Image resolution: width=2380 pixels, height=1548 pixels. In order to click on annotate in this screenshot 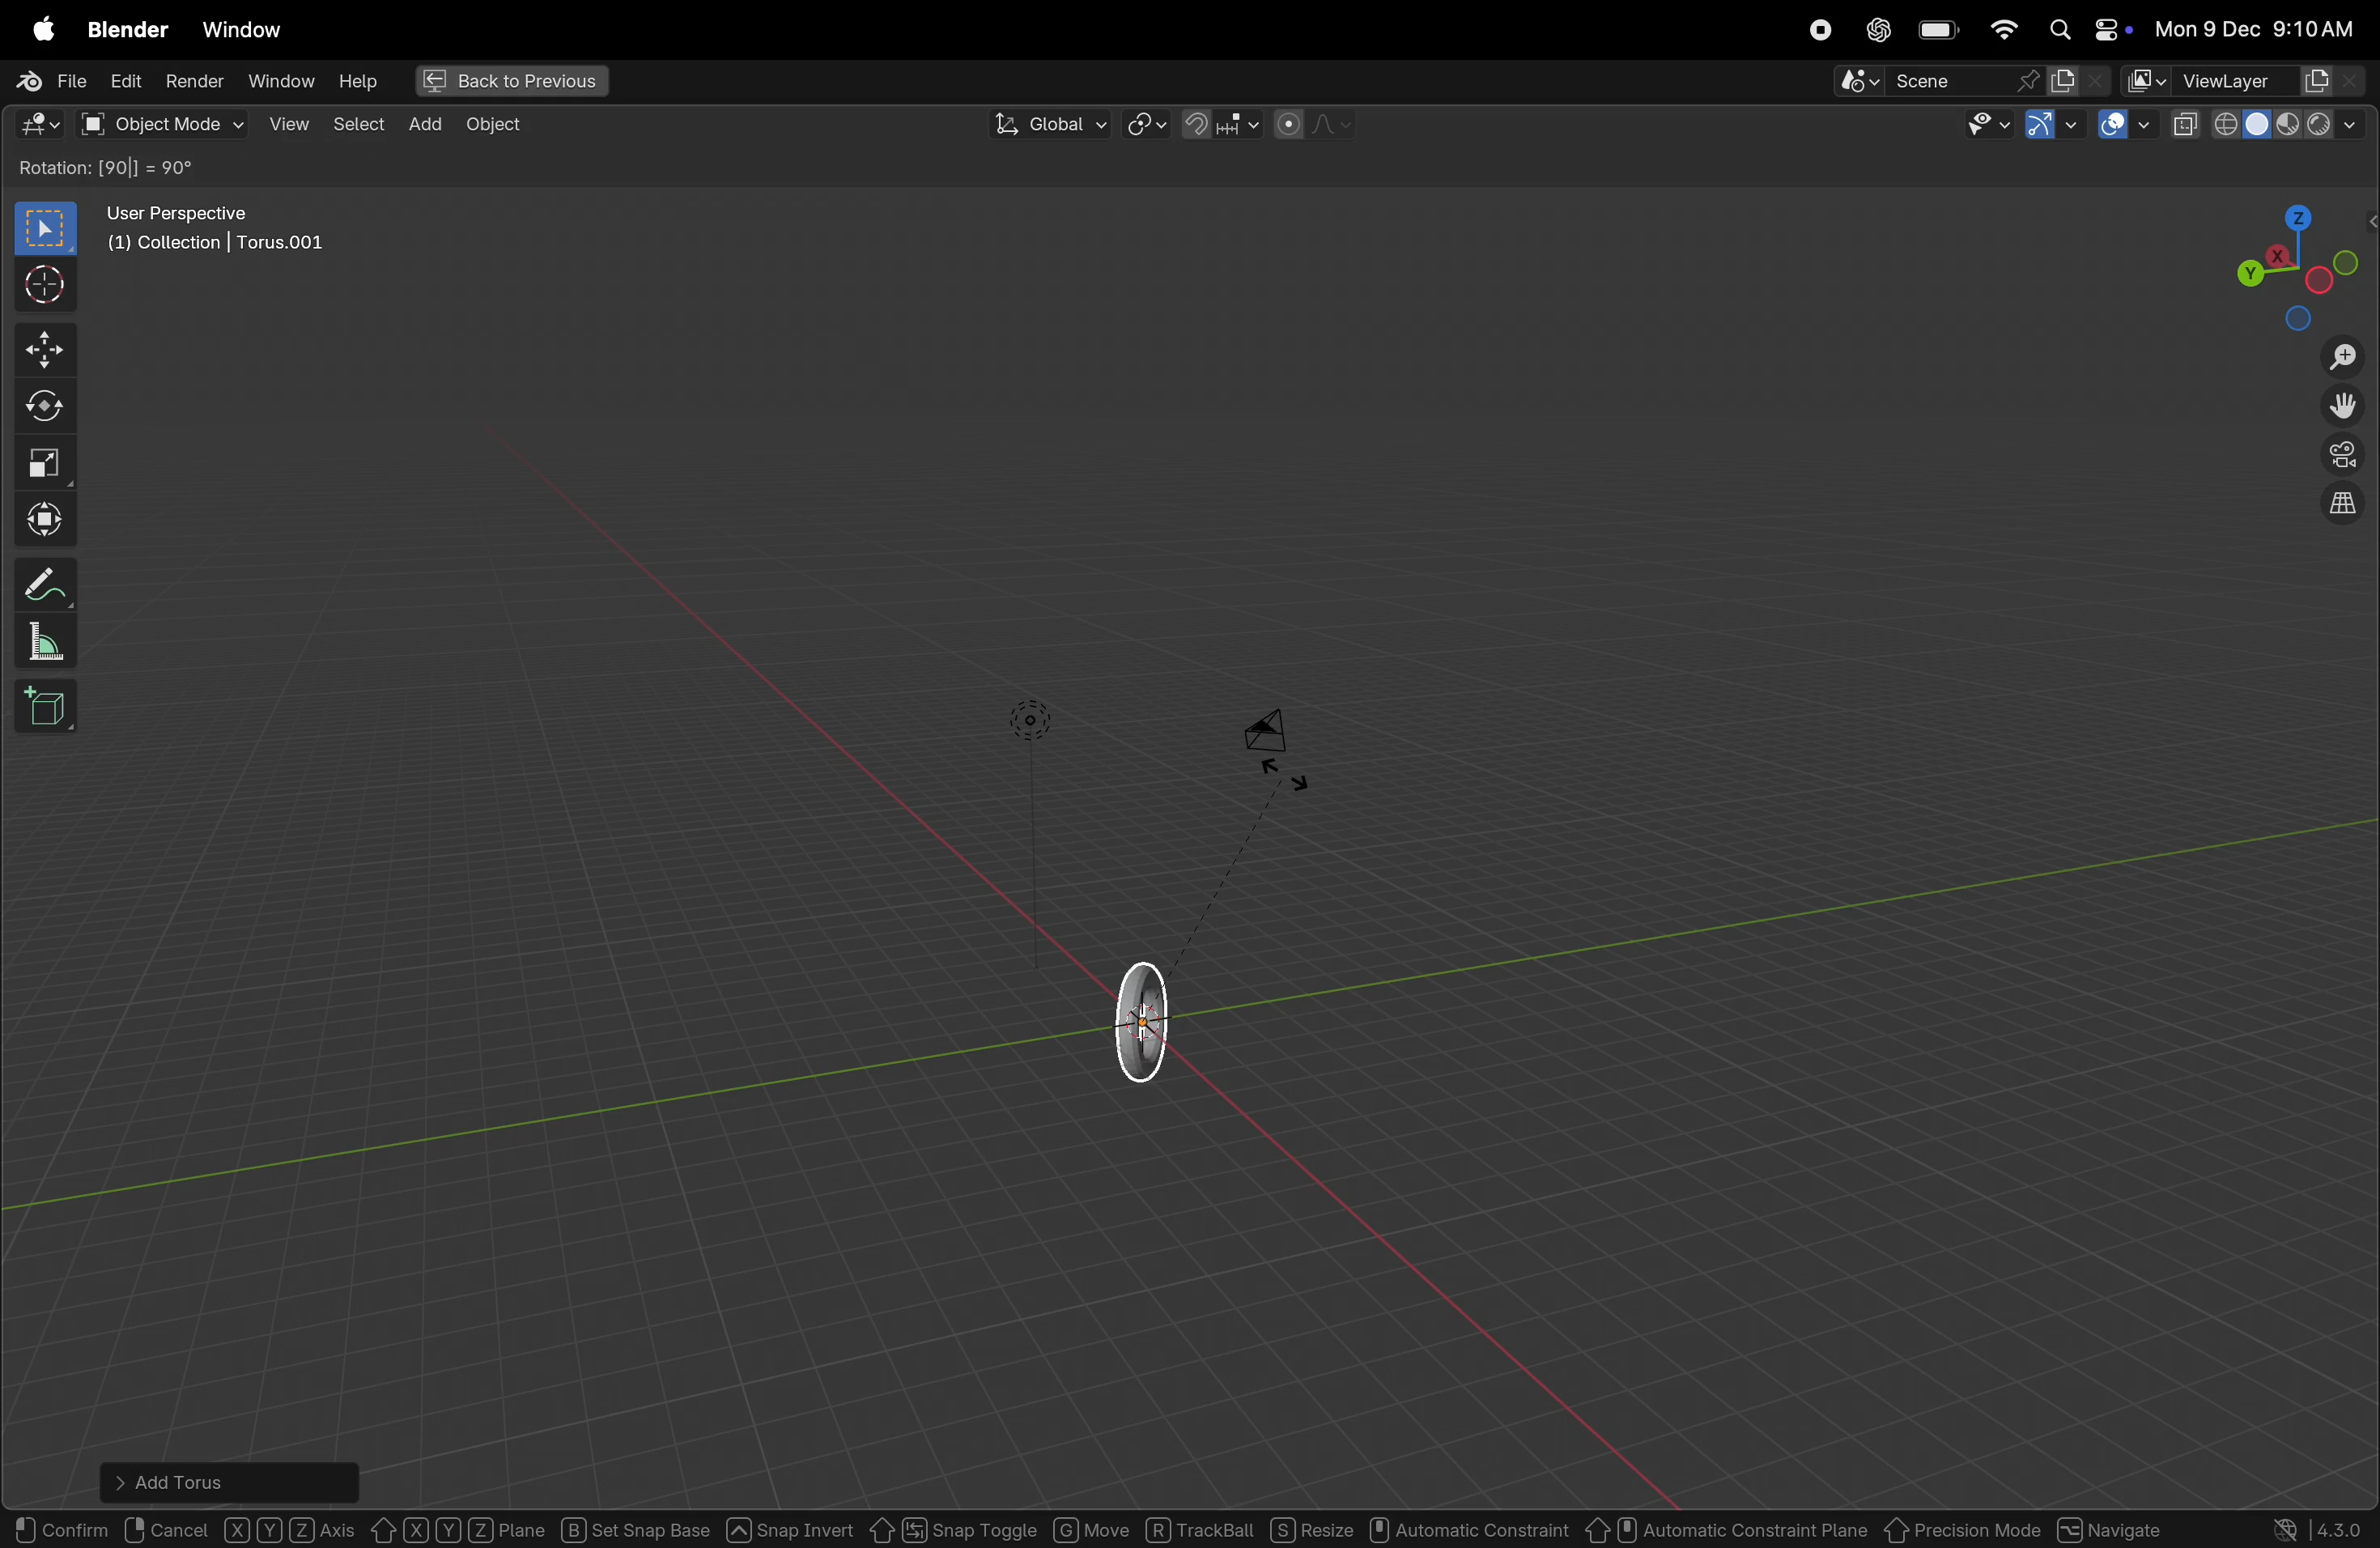, I will do `click(48, 580)`.